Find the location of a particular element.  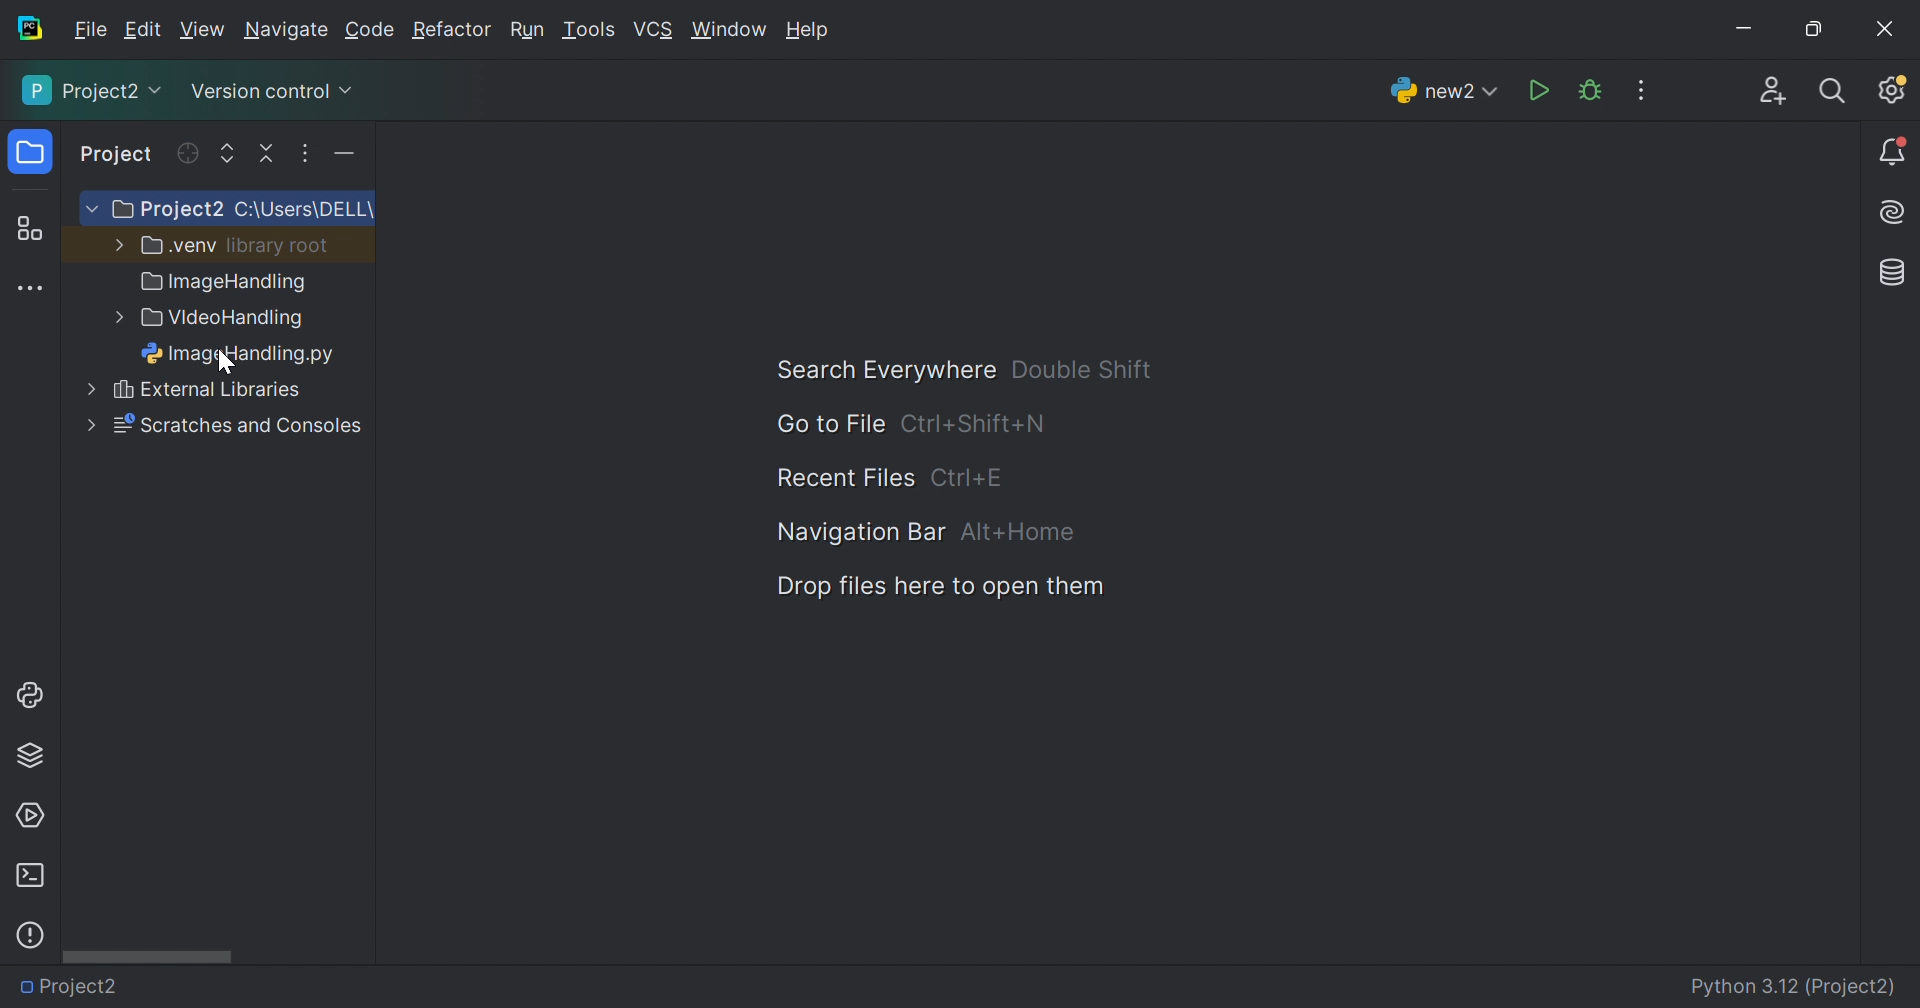

Collapse all is located at coordinates (269, 154).